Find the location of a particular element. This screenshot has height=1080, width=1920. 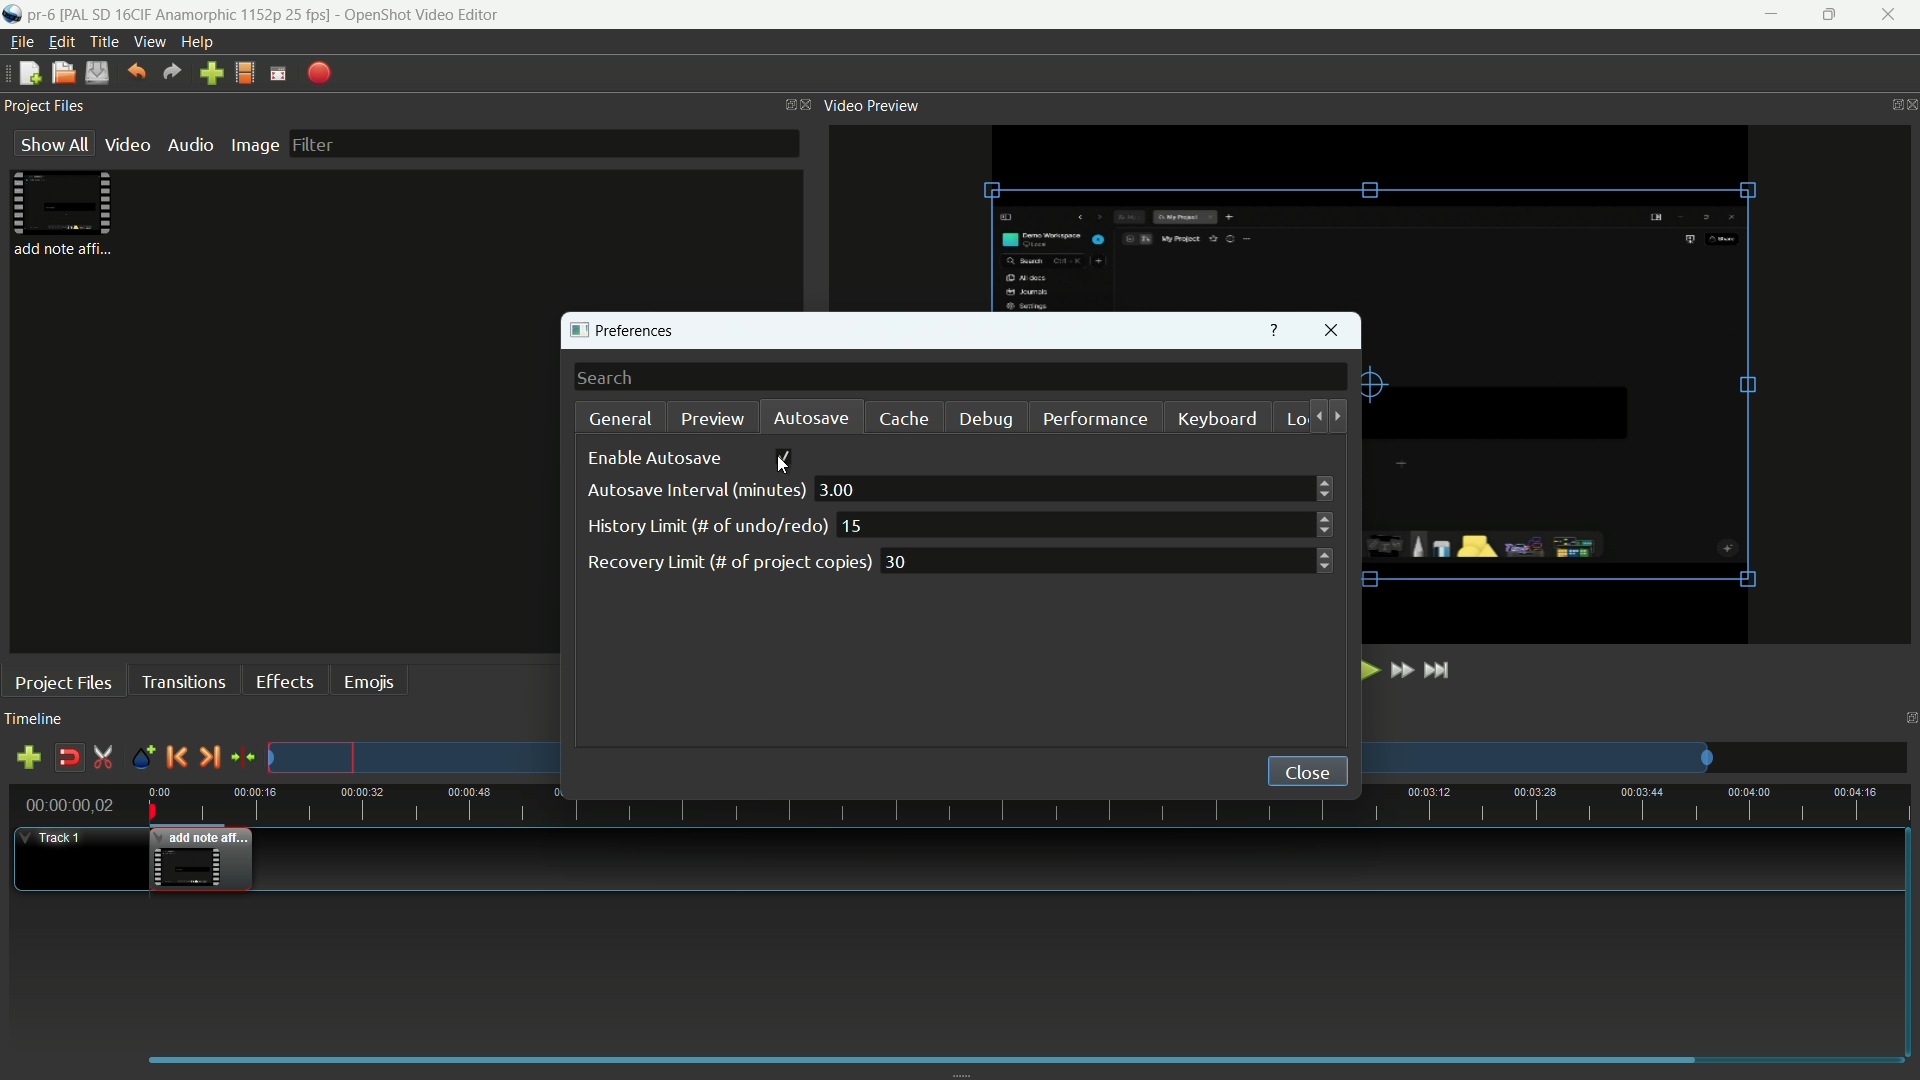

15 is located at coordinates (1087, 523).